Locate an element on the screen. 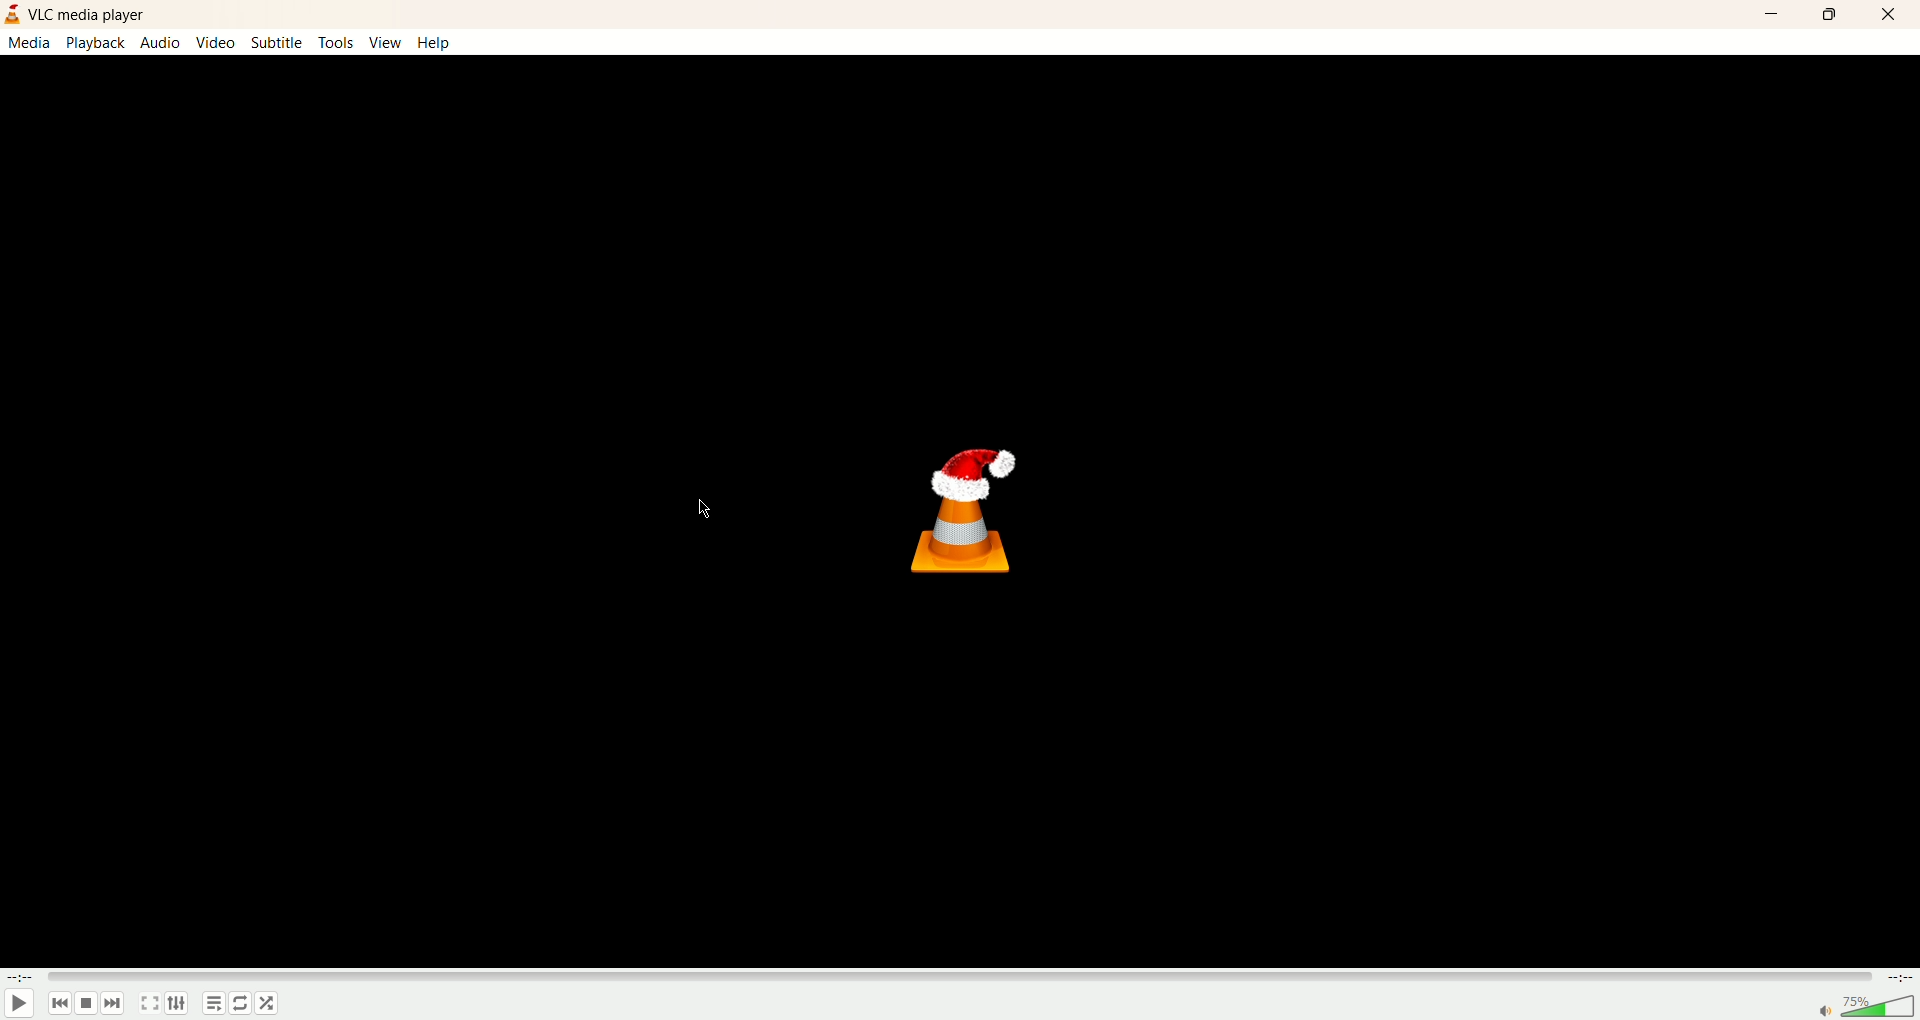 The image size is (1920, 1020). VLC media payer is located at coordinates (88, 13).